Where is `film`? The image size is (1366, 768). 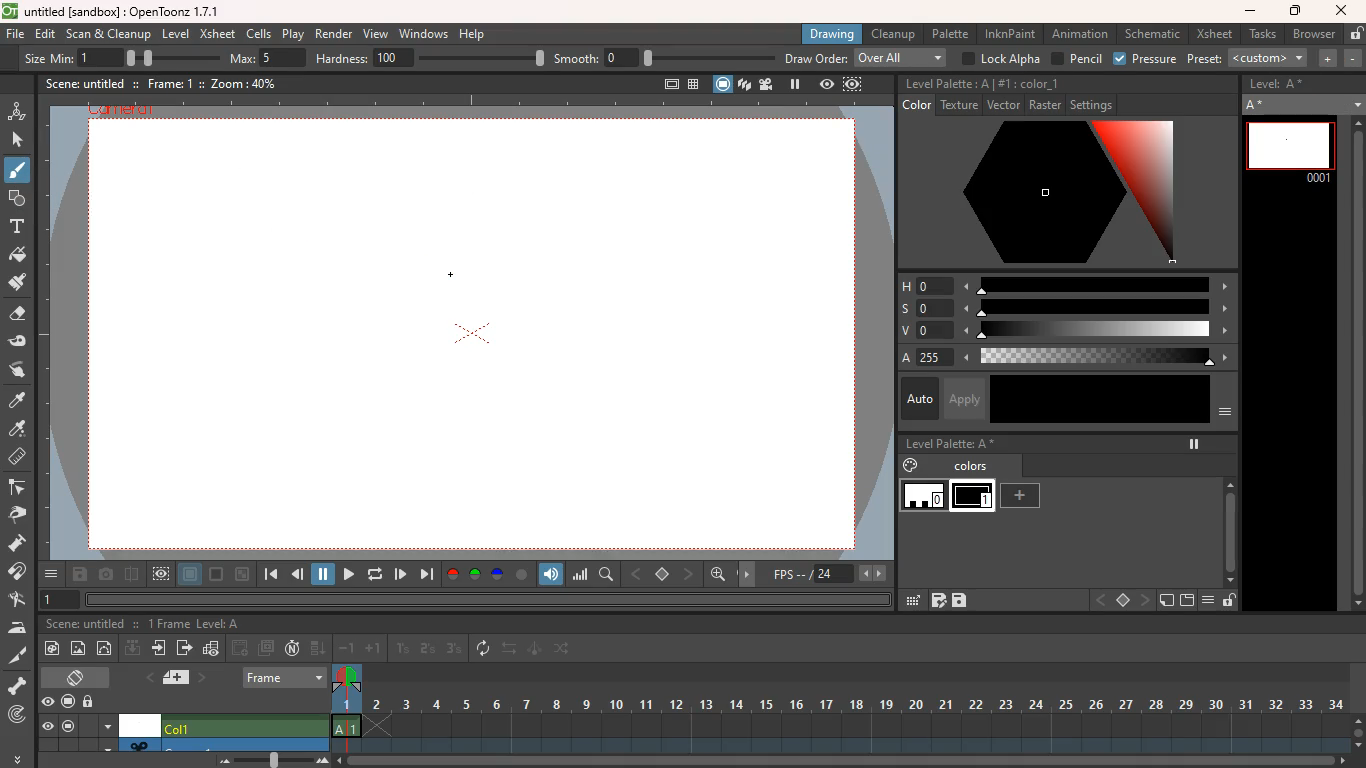 film is located at coordinates (769, 84).